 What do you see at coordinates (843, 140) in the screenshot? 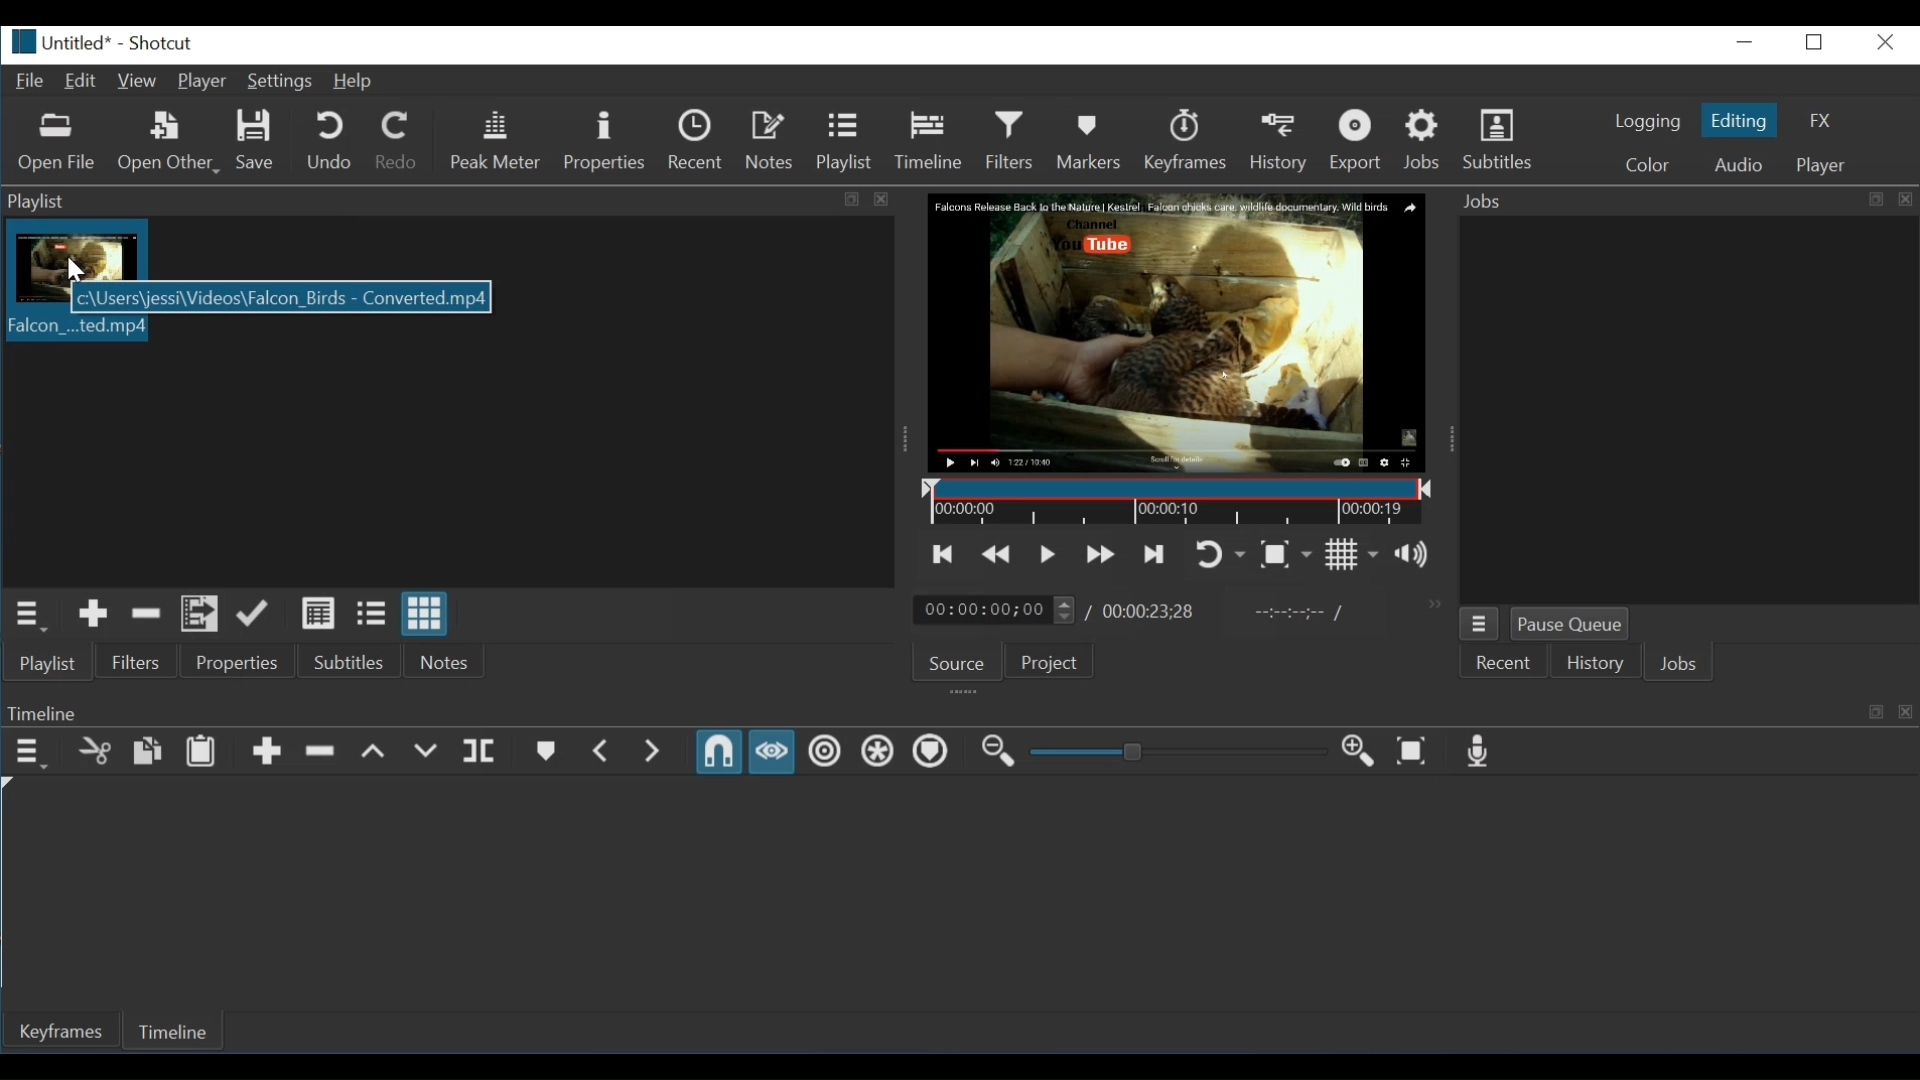
I see `Playlist` at bounding box center [843, 140].